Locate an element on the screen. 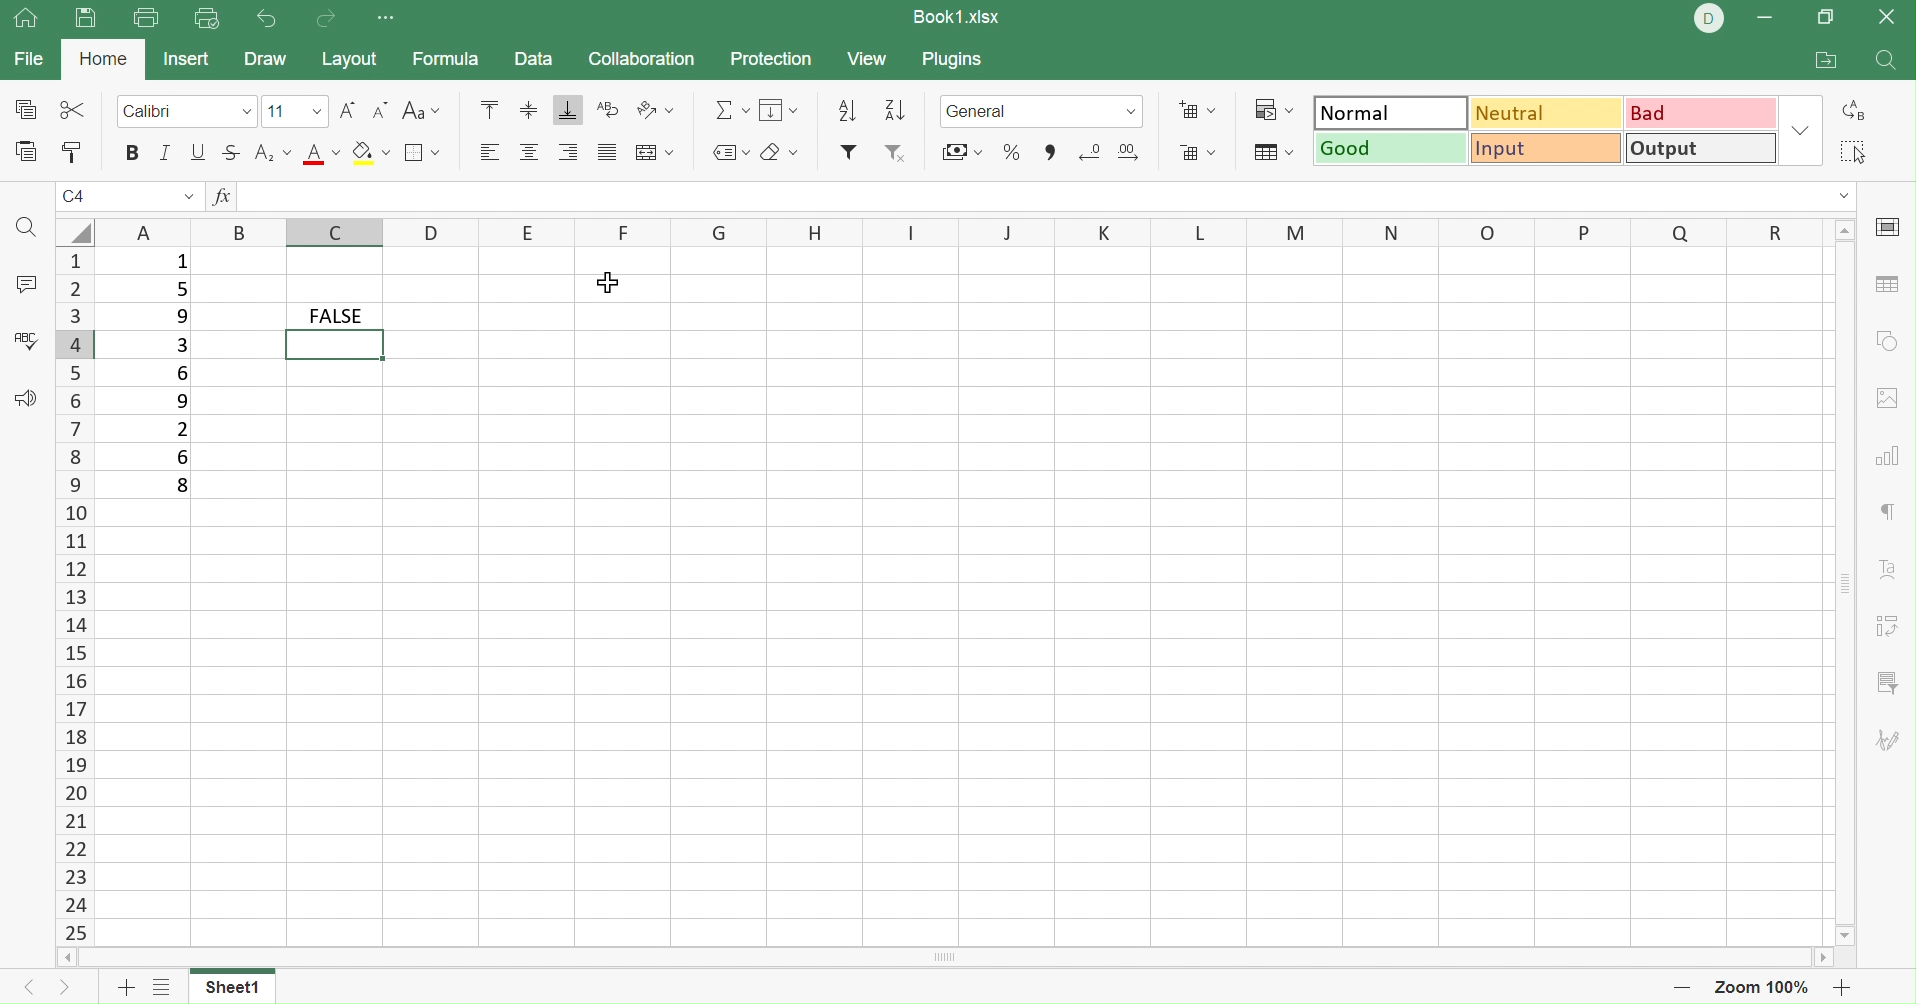  Paste is located at coordinates (28, 151).